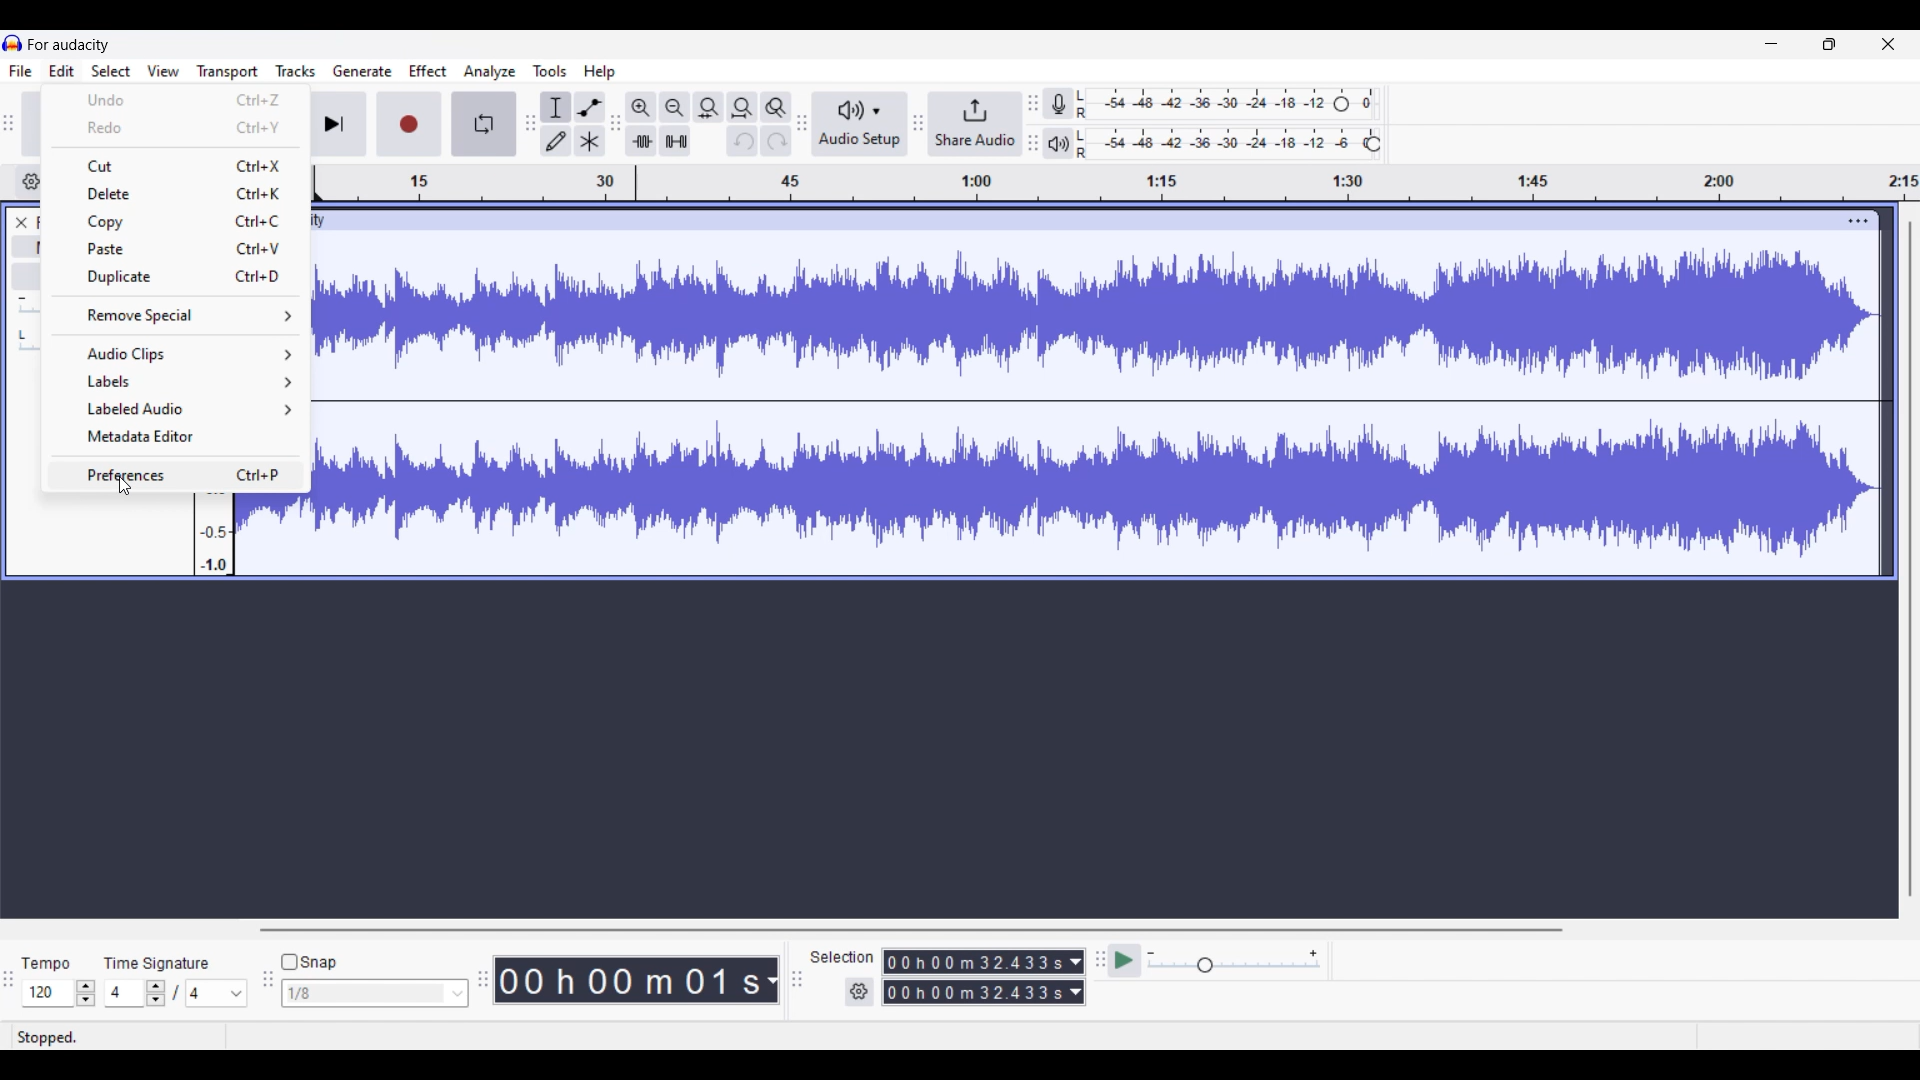 The width and height of the screenshot is (1920, 1080). I want to click on Cut, so click(176, 167).